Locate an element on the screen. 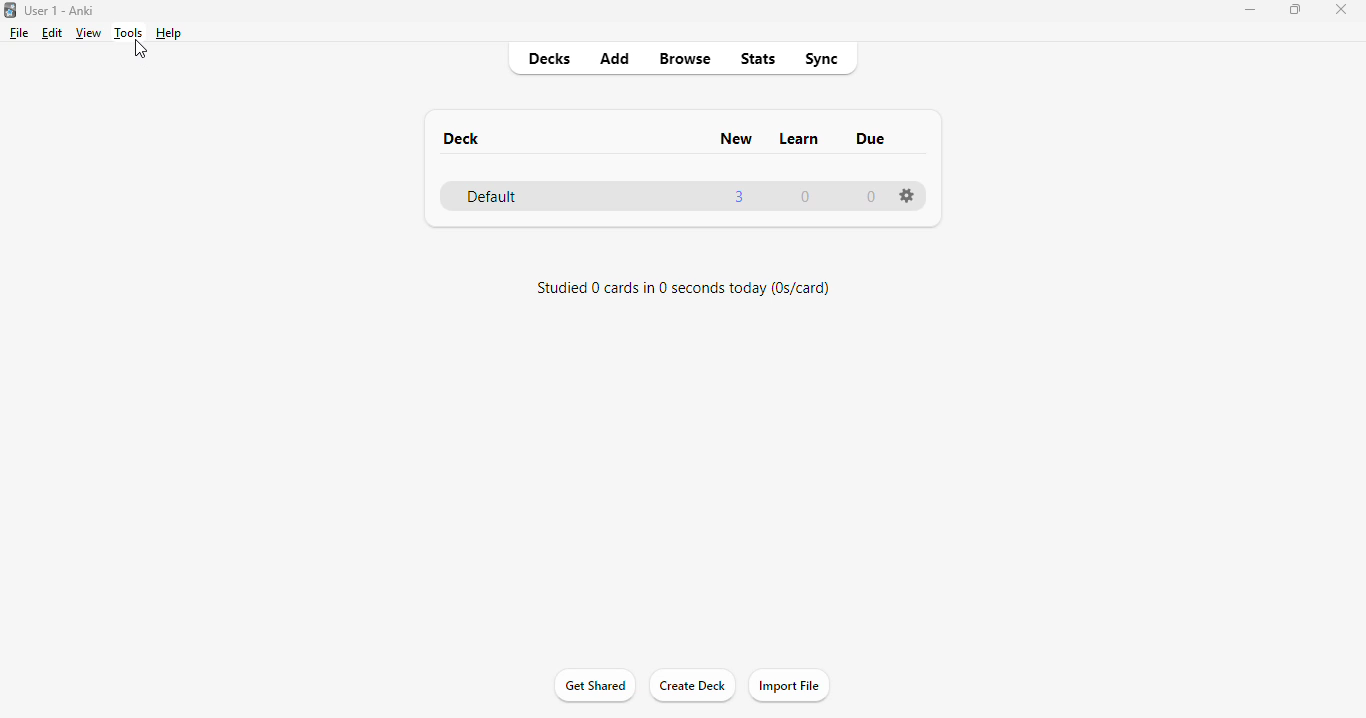 The image size is (1366, 718). tools is located at coordinates (128, 33).